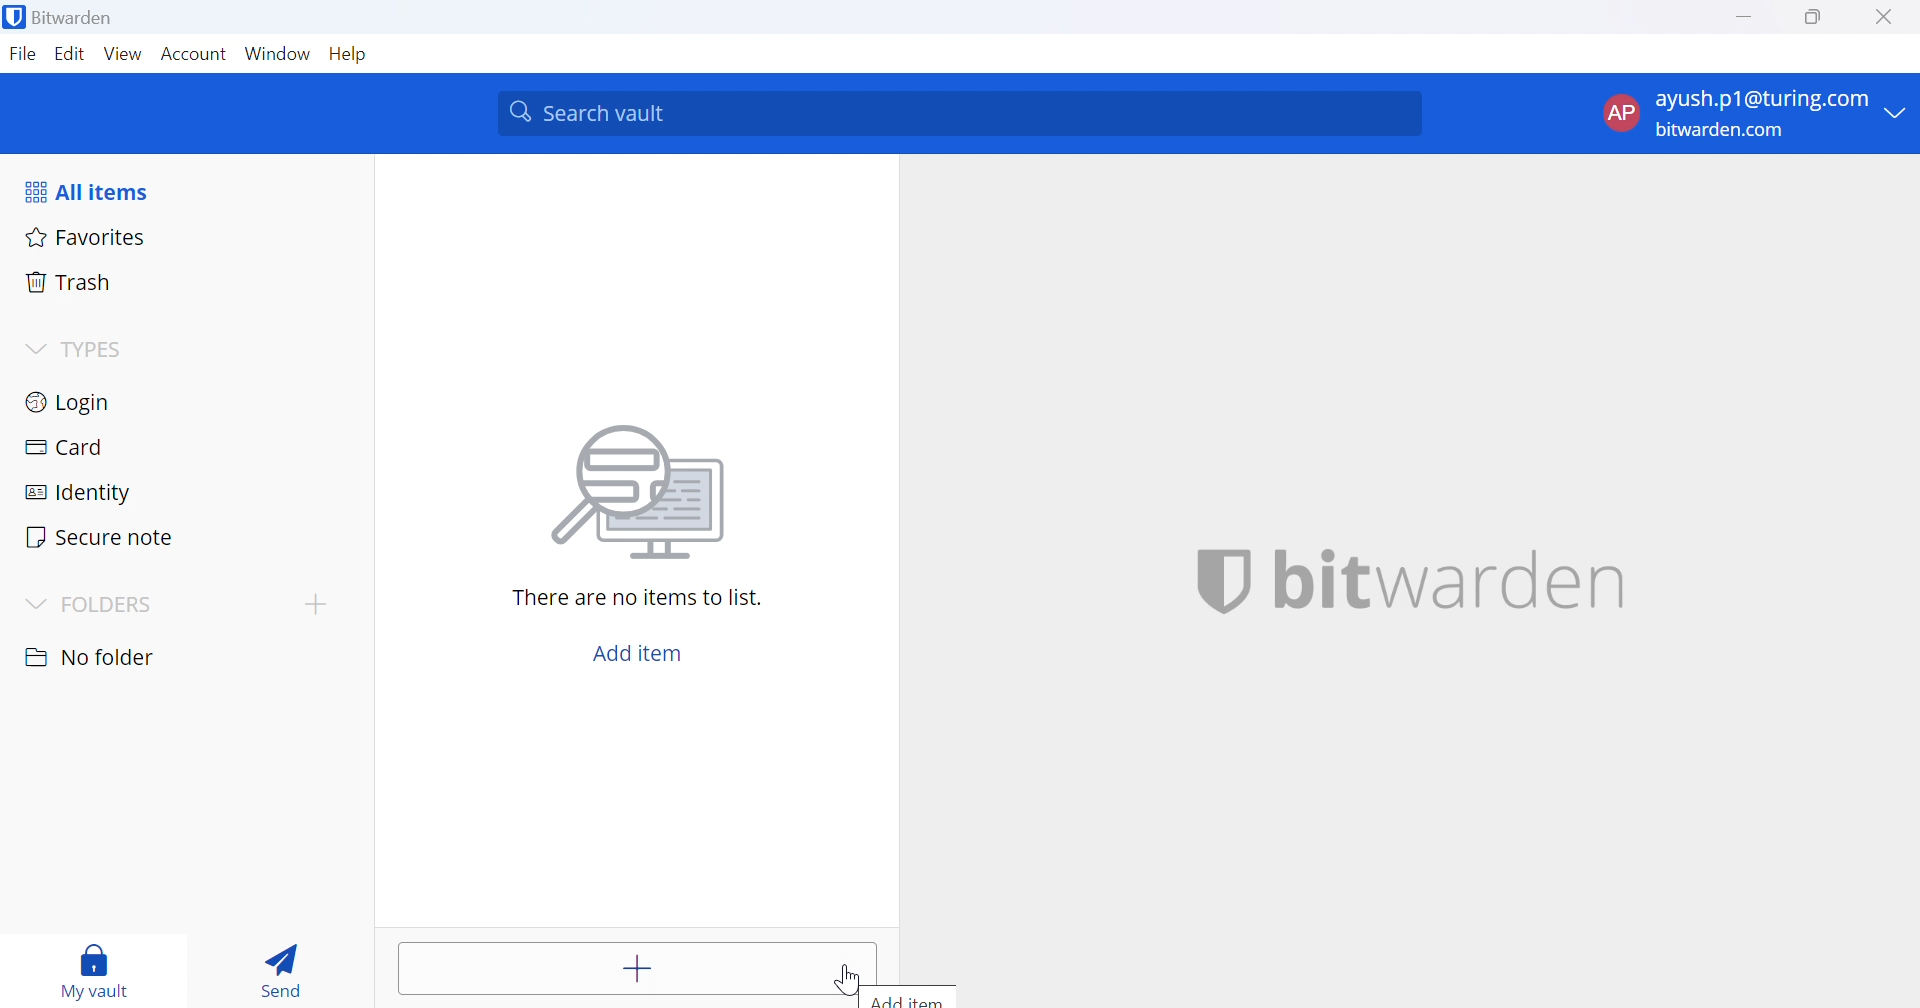 The image size is (1920, 1008). What do you see at coordinates (79, 492) in the screenshot?
I see `Identity` at bounding box center [79, 492].